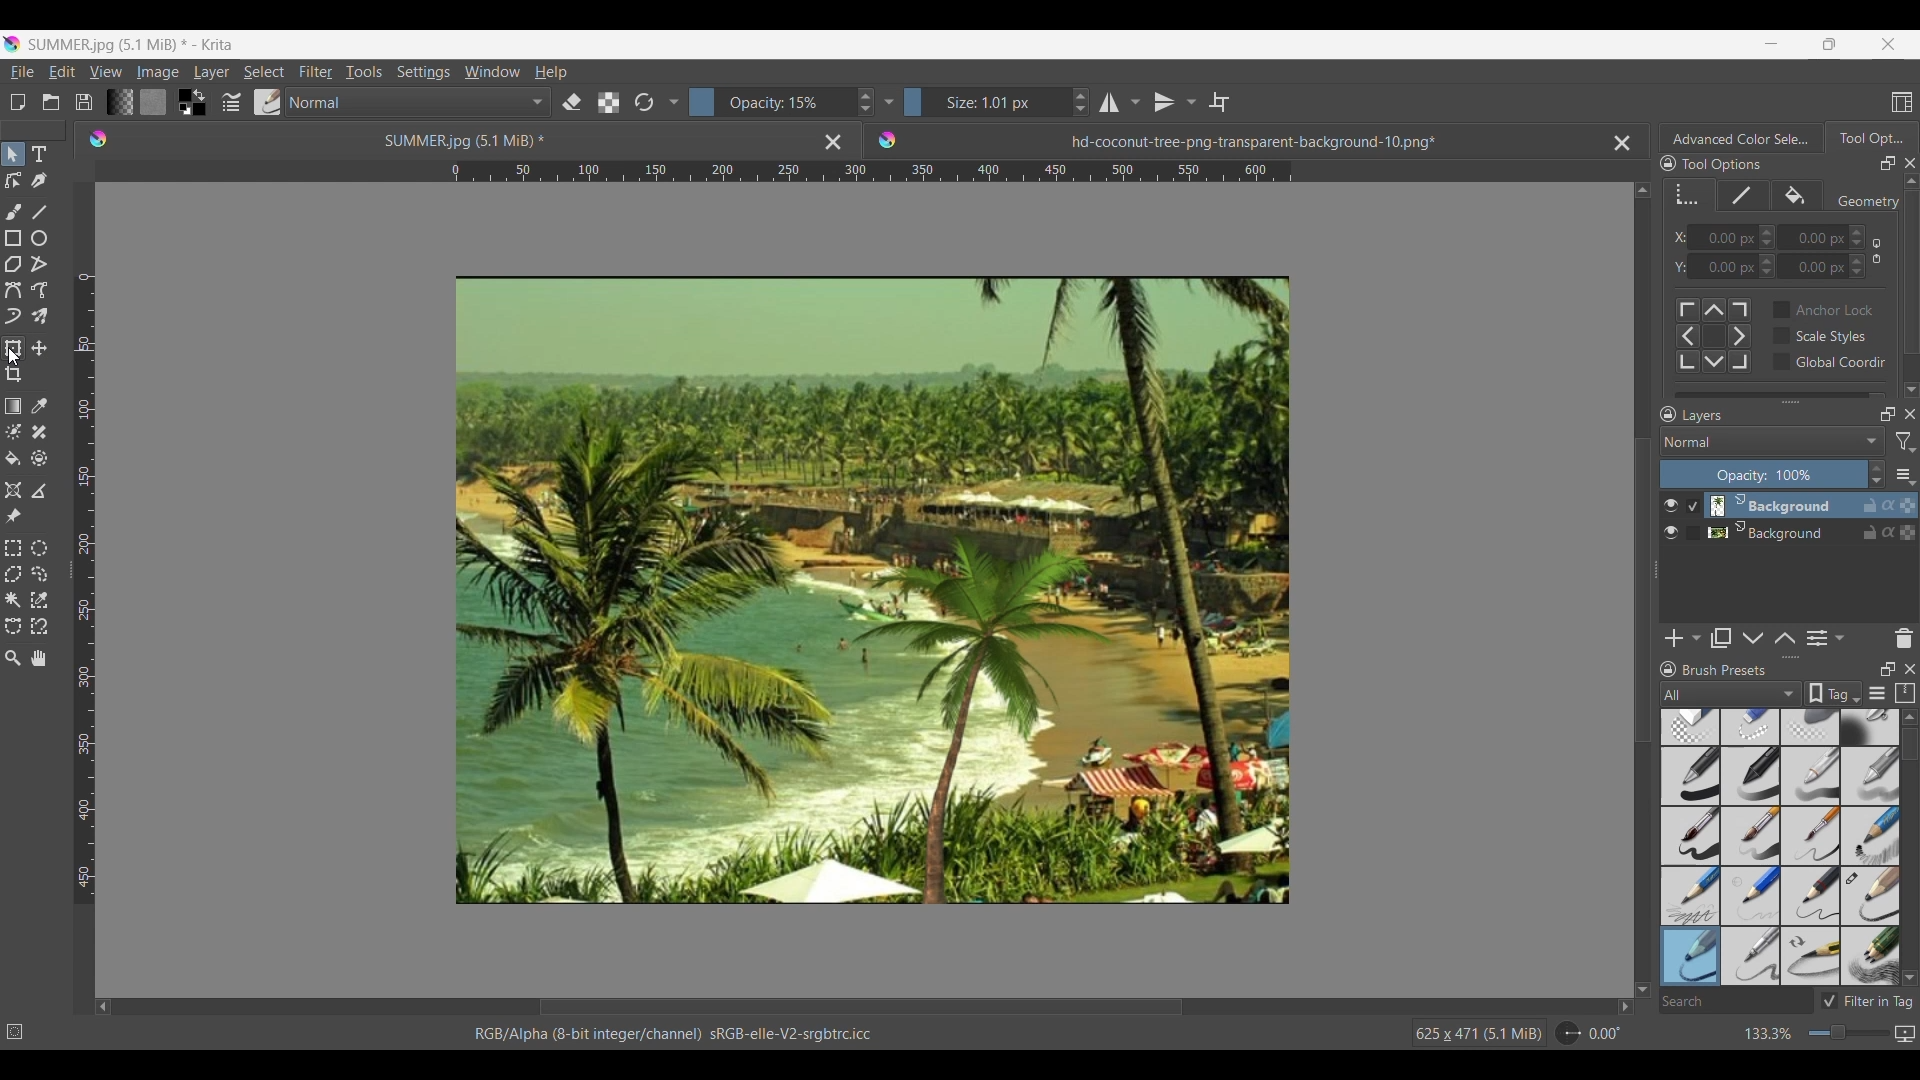 The width and height of the screenshot is (1920, 1080). I want to click on Preserve alpha, so click(608, 103).